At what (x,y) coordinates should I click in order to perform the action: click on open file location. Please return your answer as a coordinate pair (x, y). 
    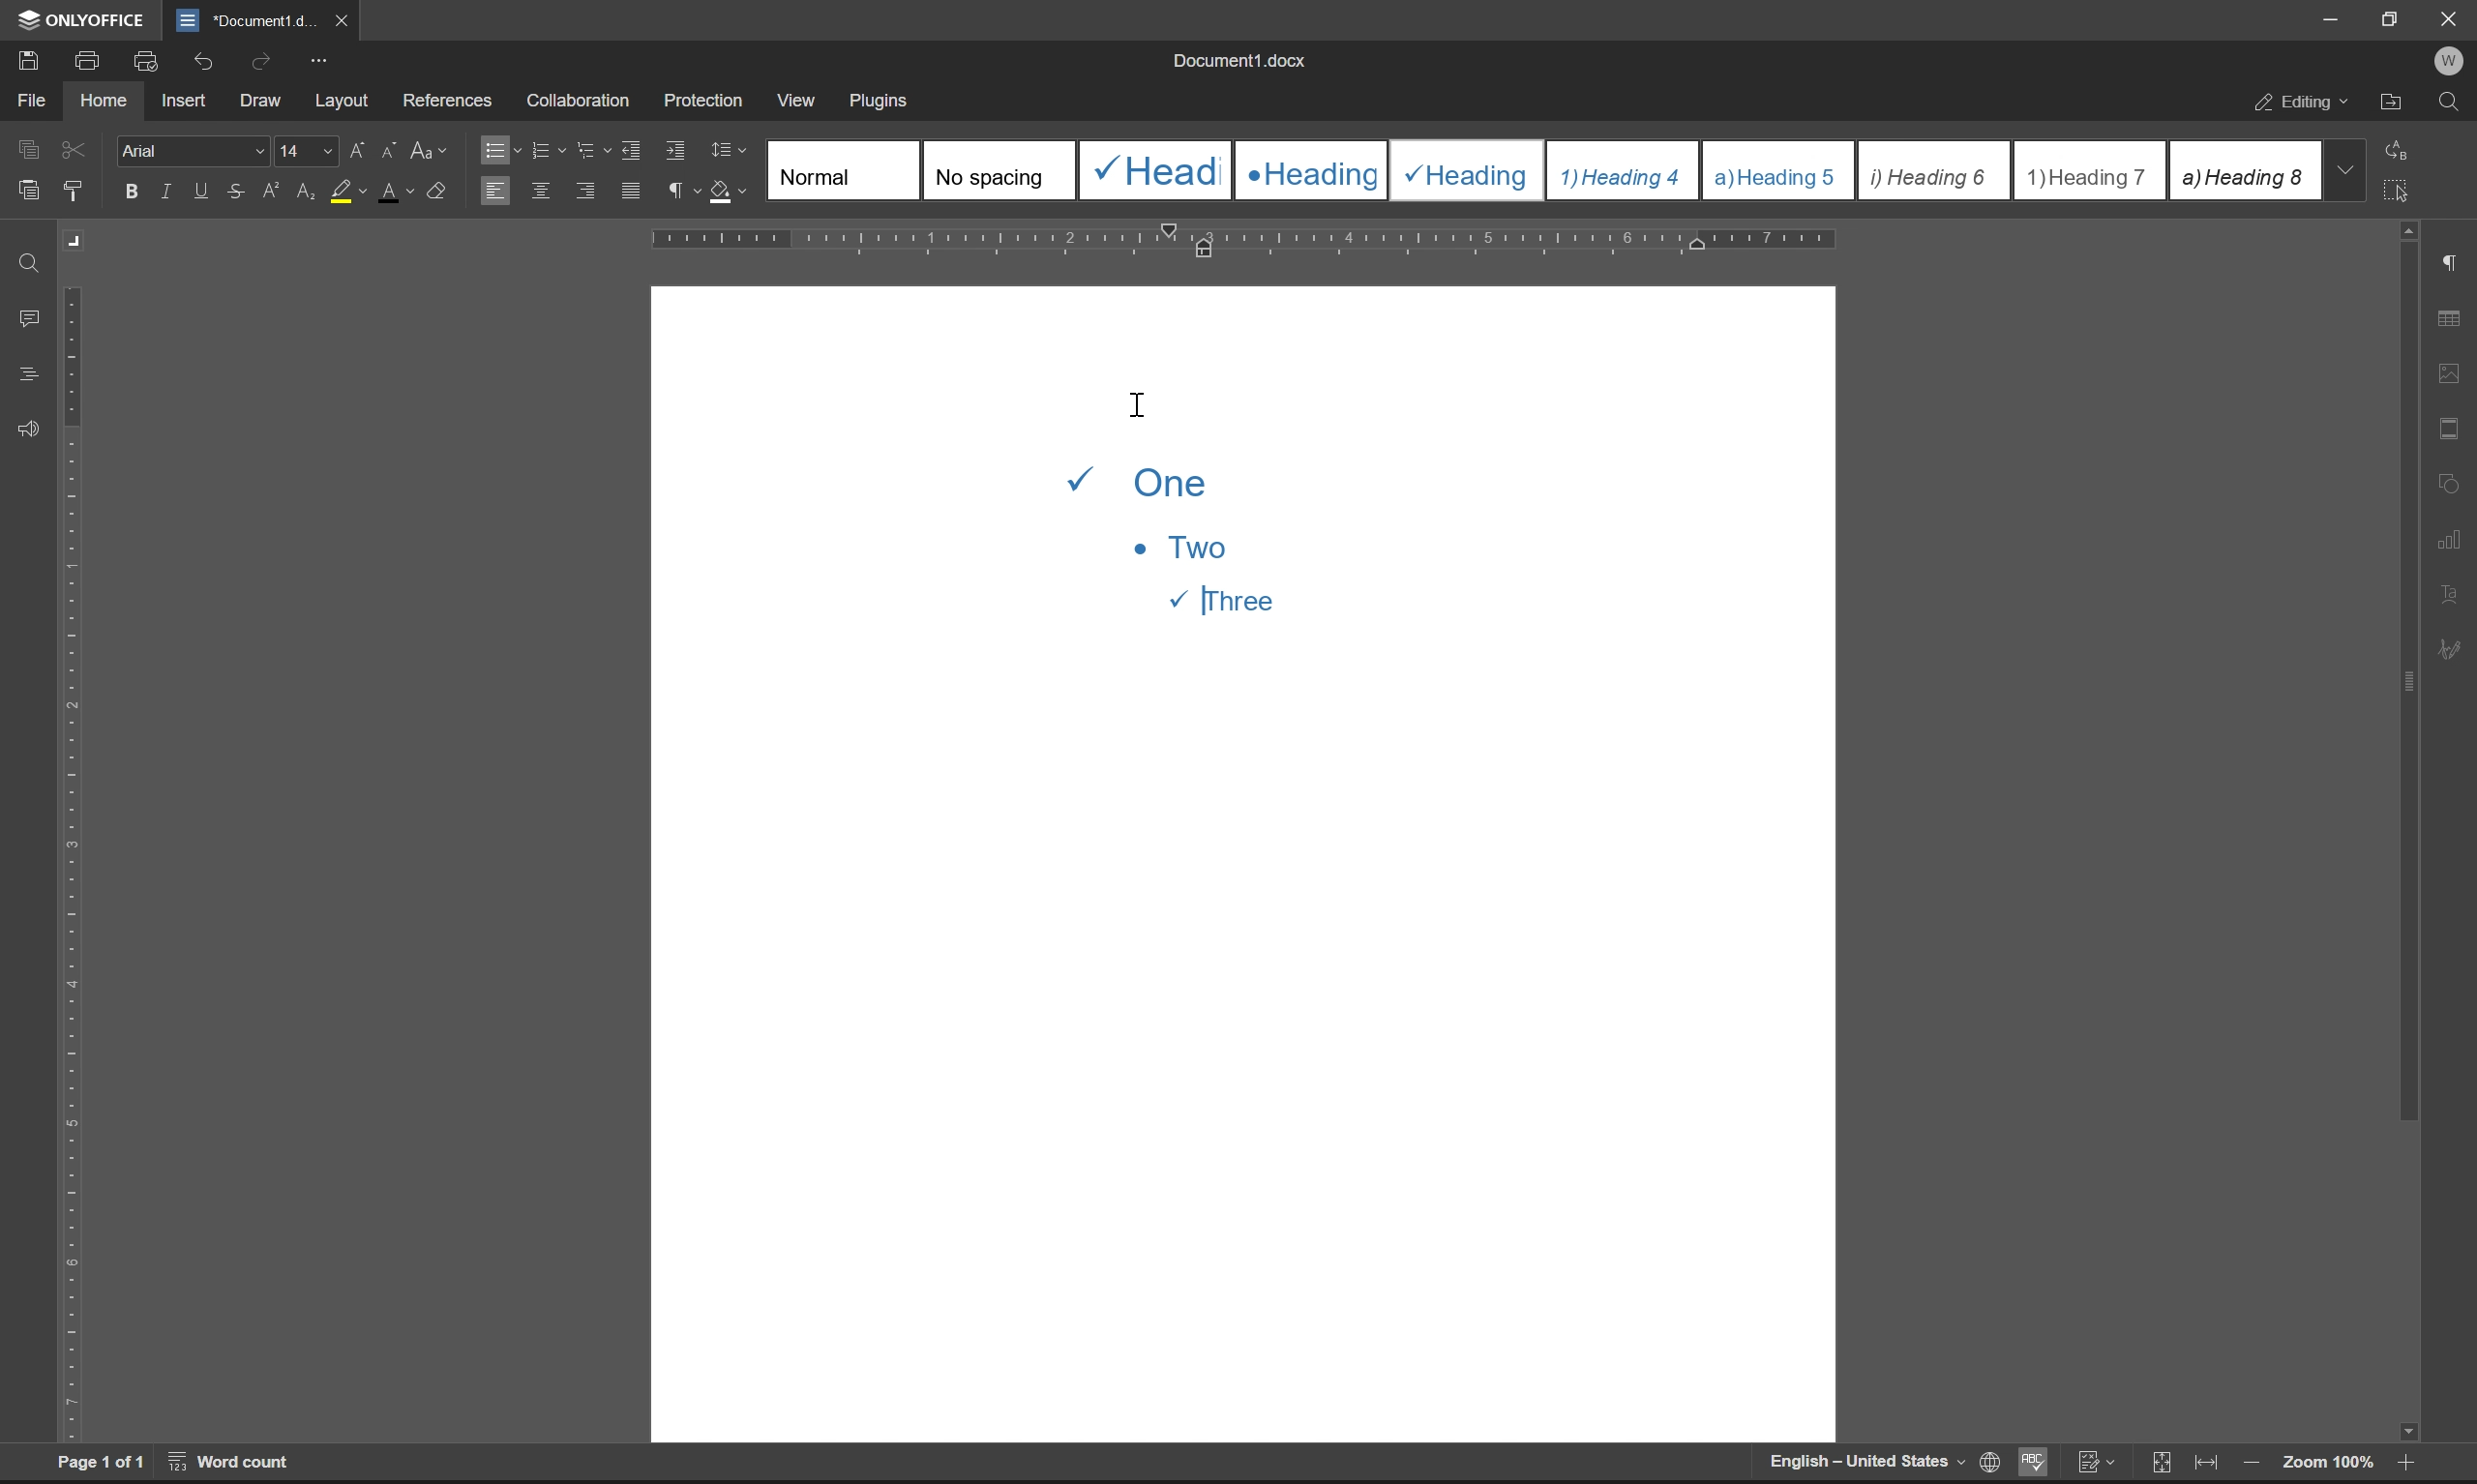
    Looking at the image, I should click on (2392, 105).